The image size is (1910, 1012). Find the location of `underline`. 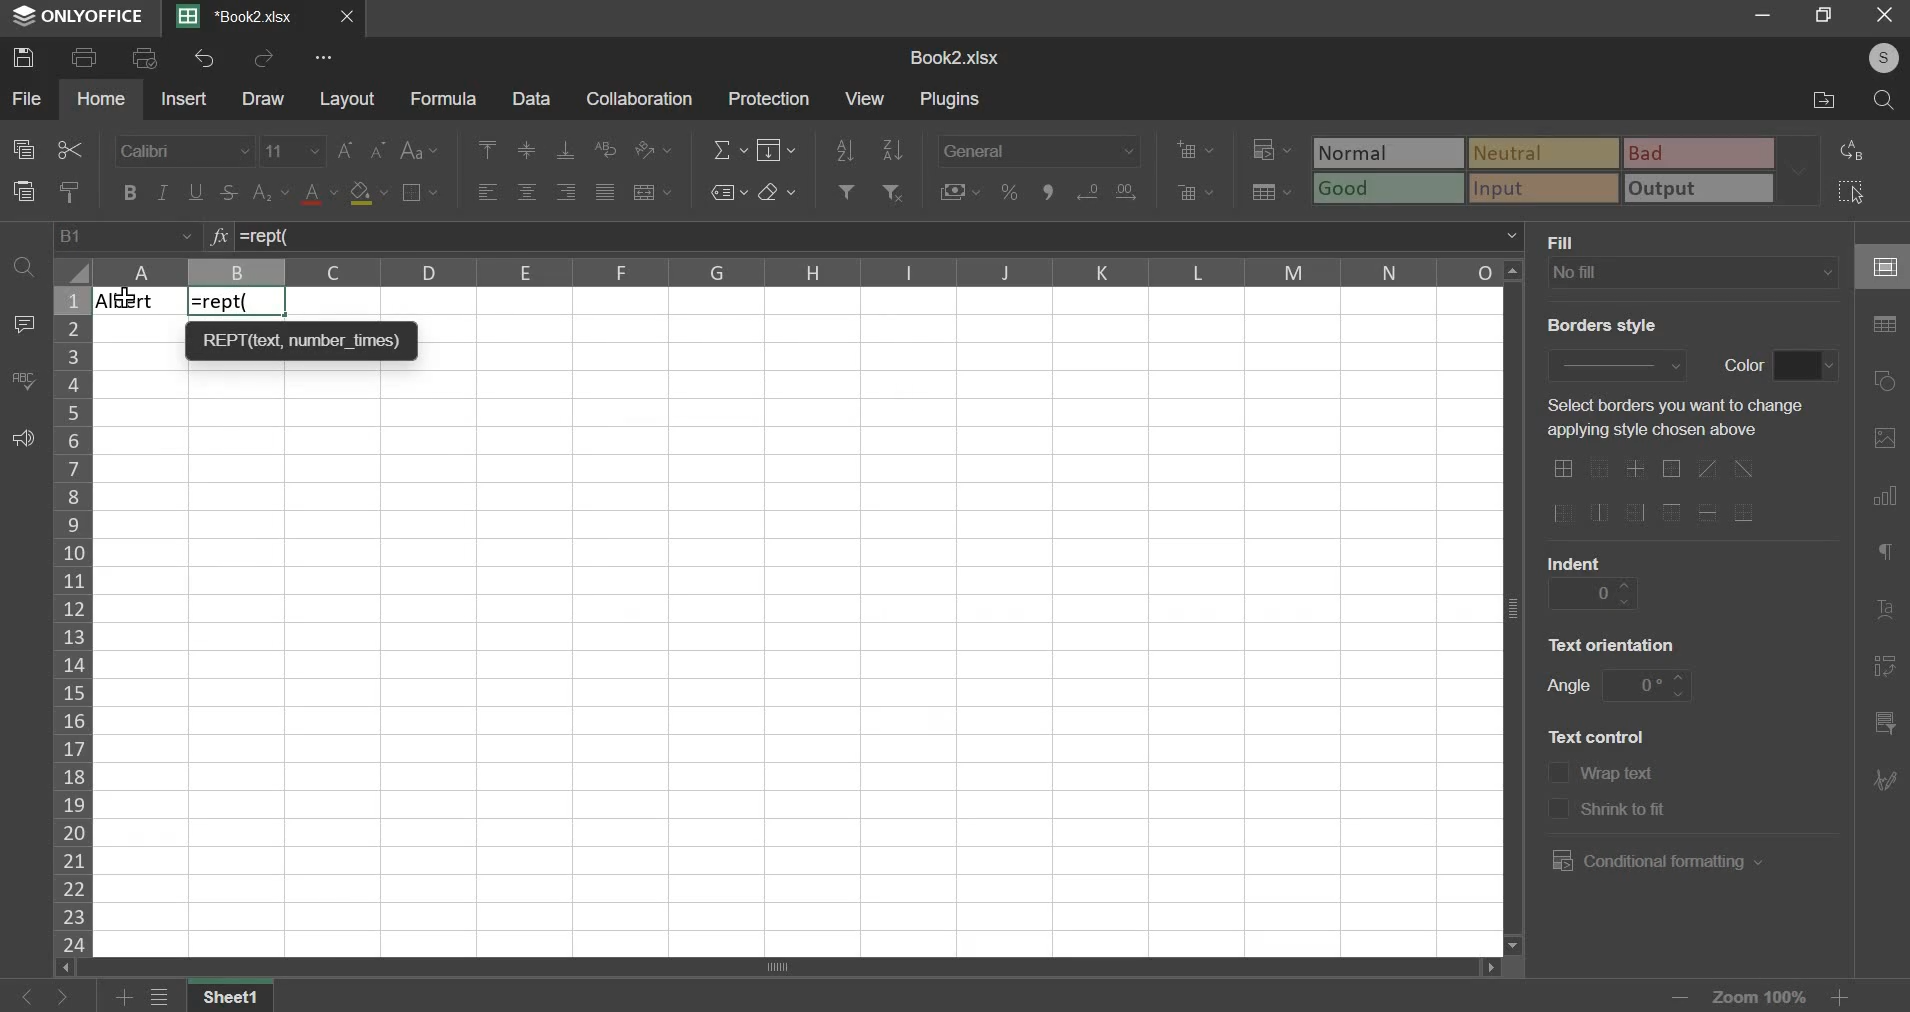

underline is located at coordinates (196, 189).